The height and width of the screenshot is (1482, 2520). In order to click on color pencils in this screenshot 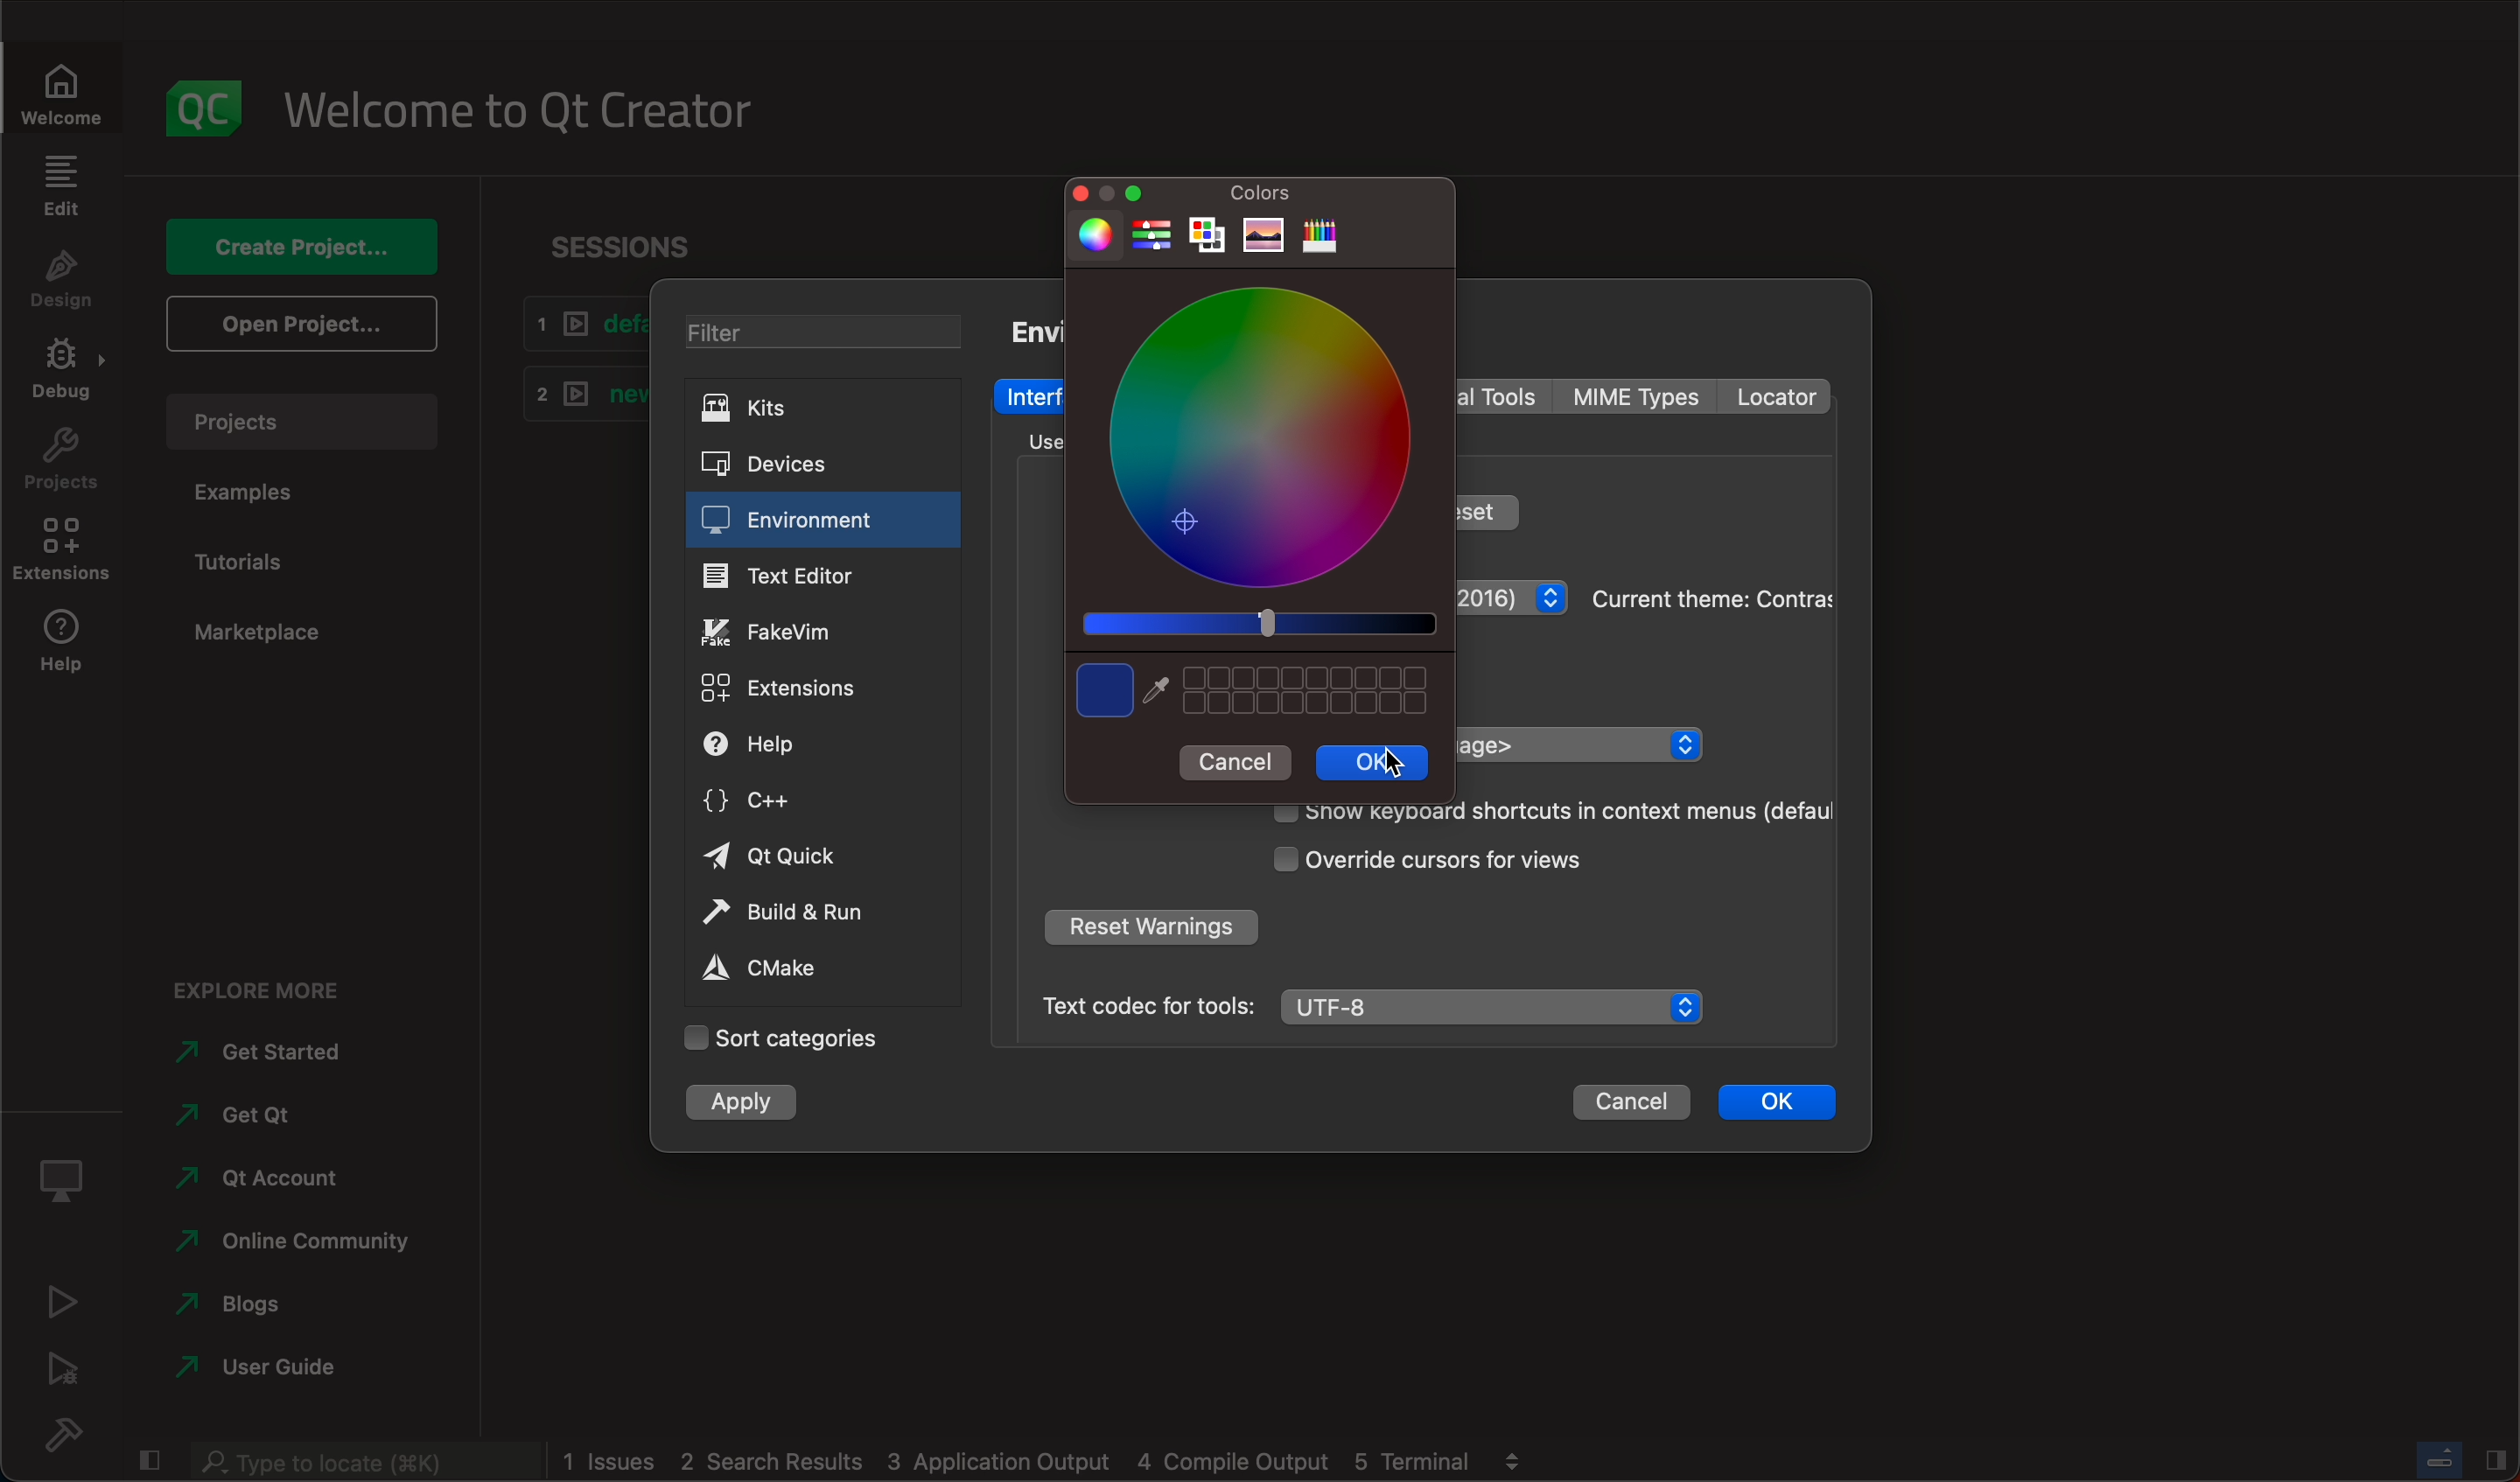, I will do `click(1320, 237)`.